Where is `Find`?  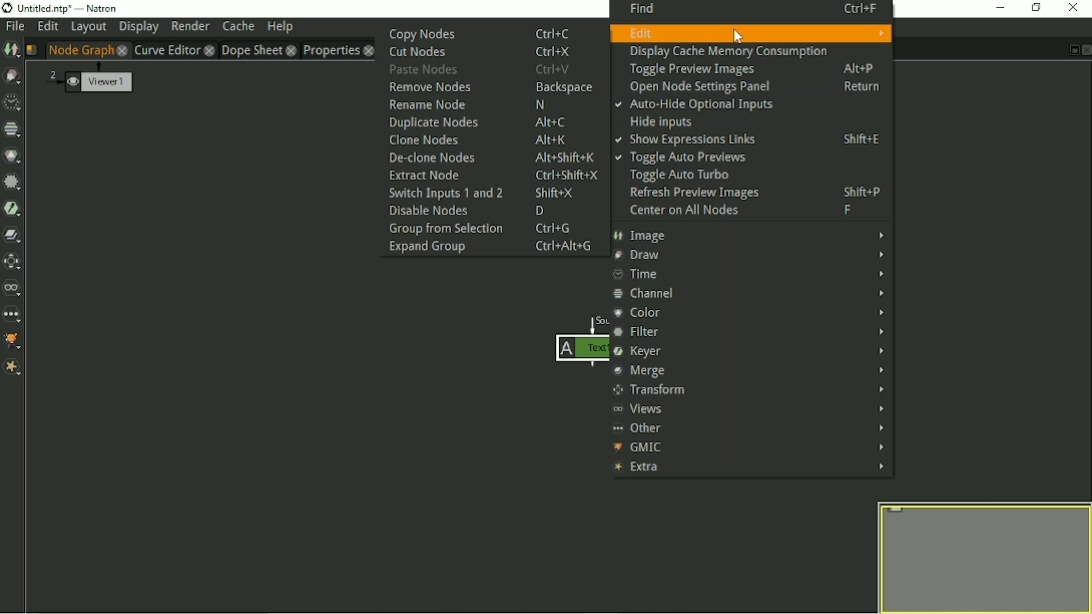
Find is located at coordinates (748, 9).